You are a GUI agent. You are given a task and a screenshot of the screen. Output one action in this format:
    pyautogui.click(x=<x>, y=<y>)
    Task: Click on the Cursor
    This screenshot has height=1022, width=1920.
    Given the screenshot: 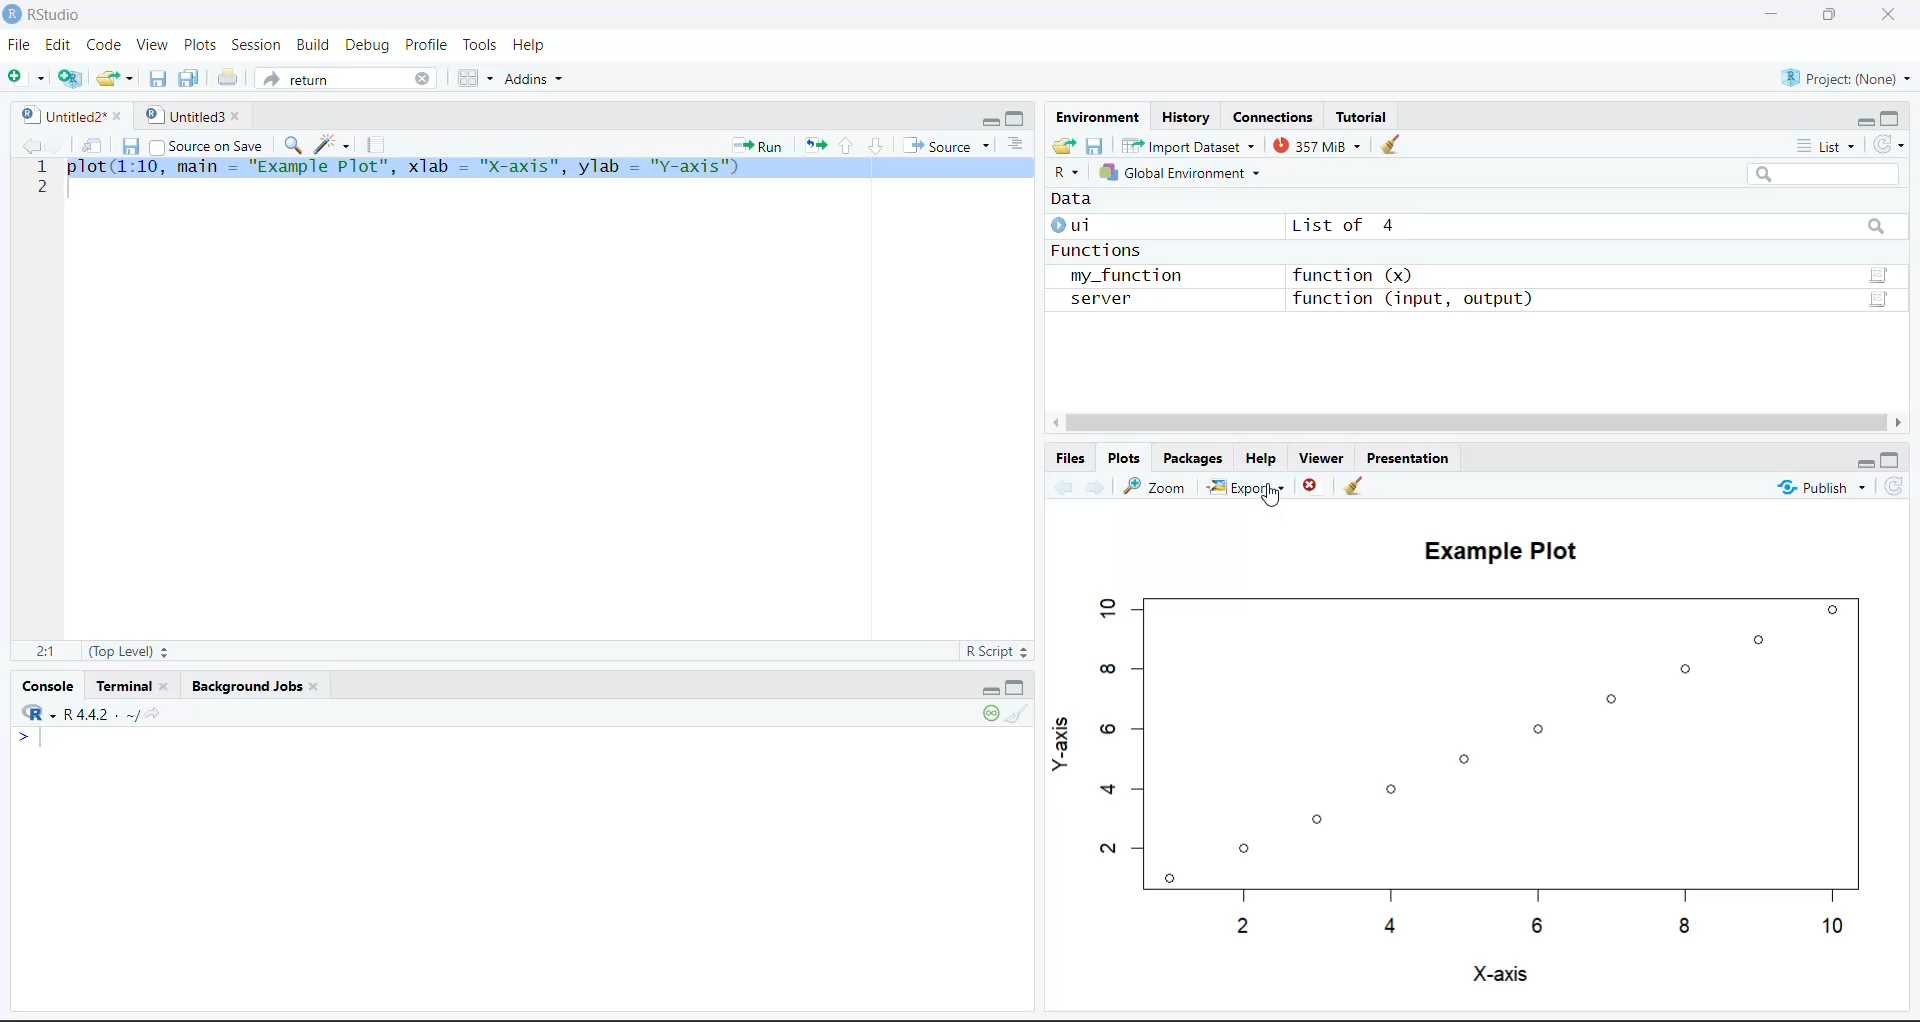 What is the action you would take?
    pyautogui.click(x=1270, y=496)
    